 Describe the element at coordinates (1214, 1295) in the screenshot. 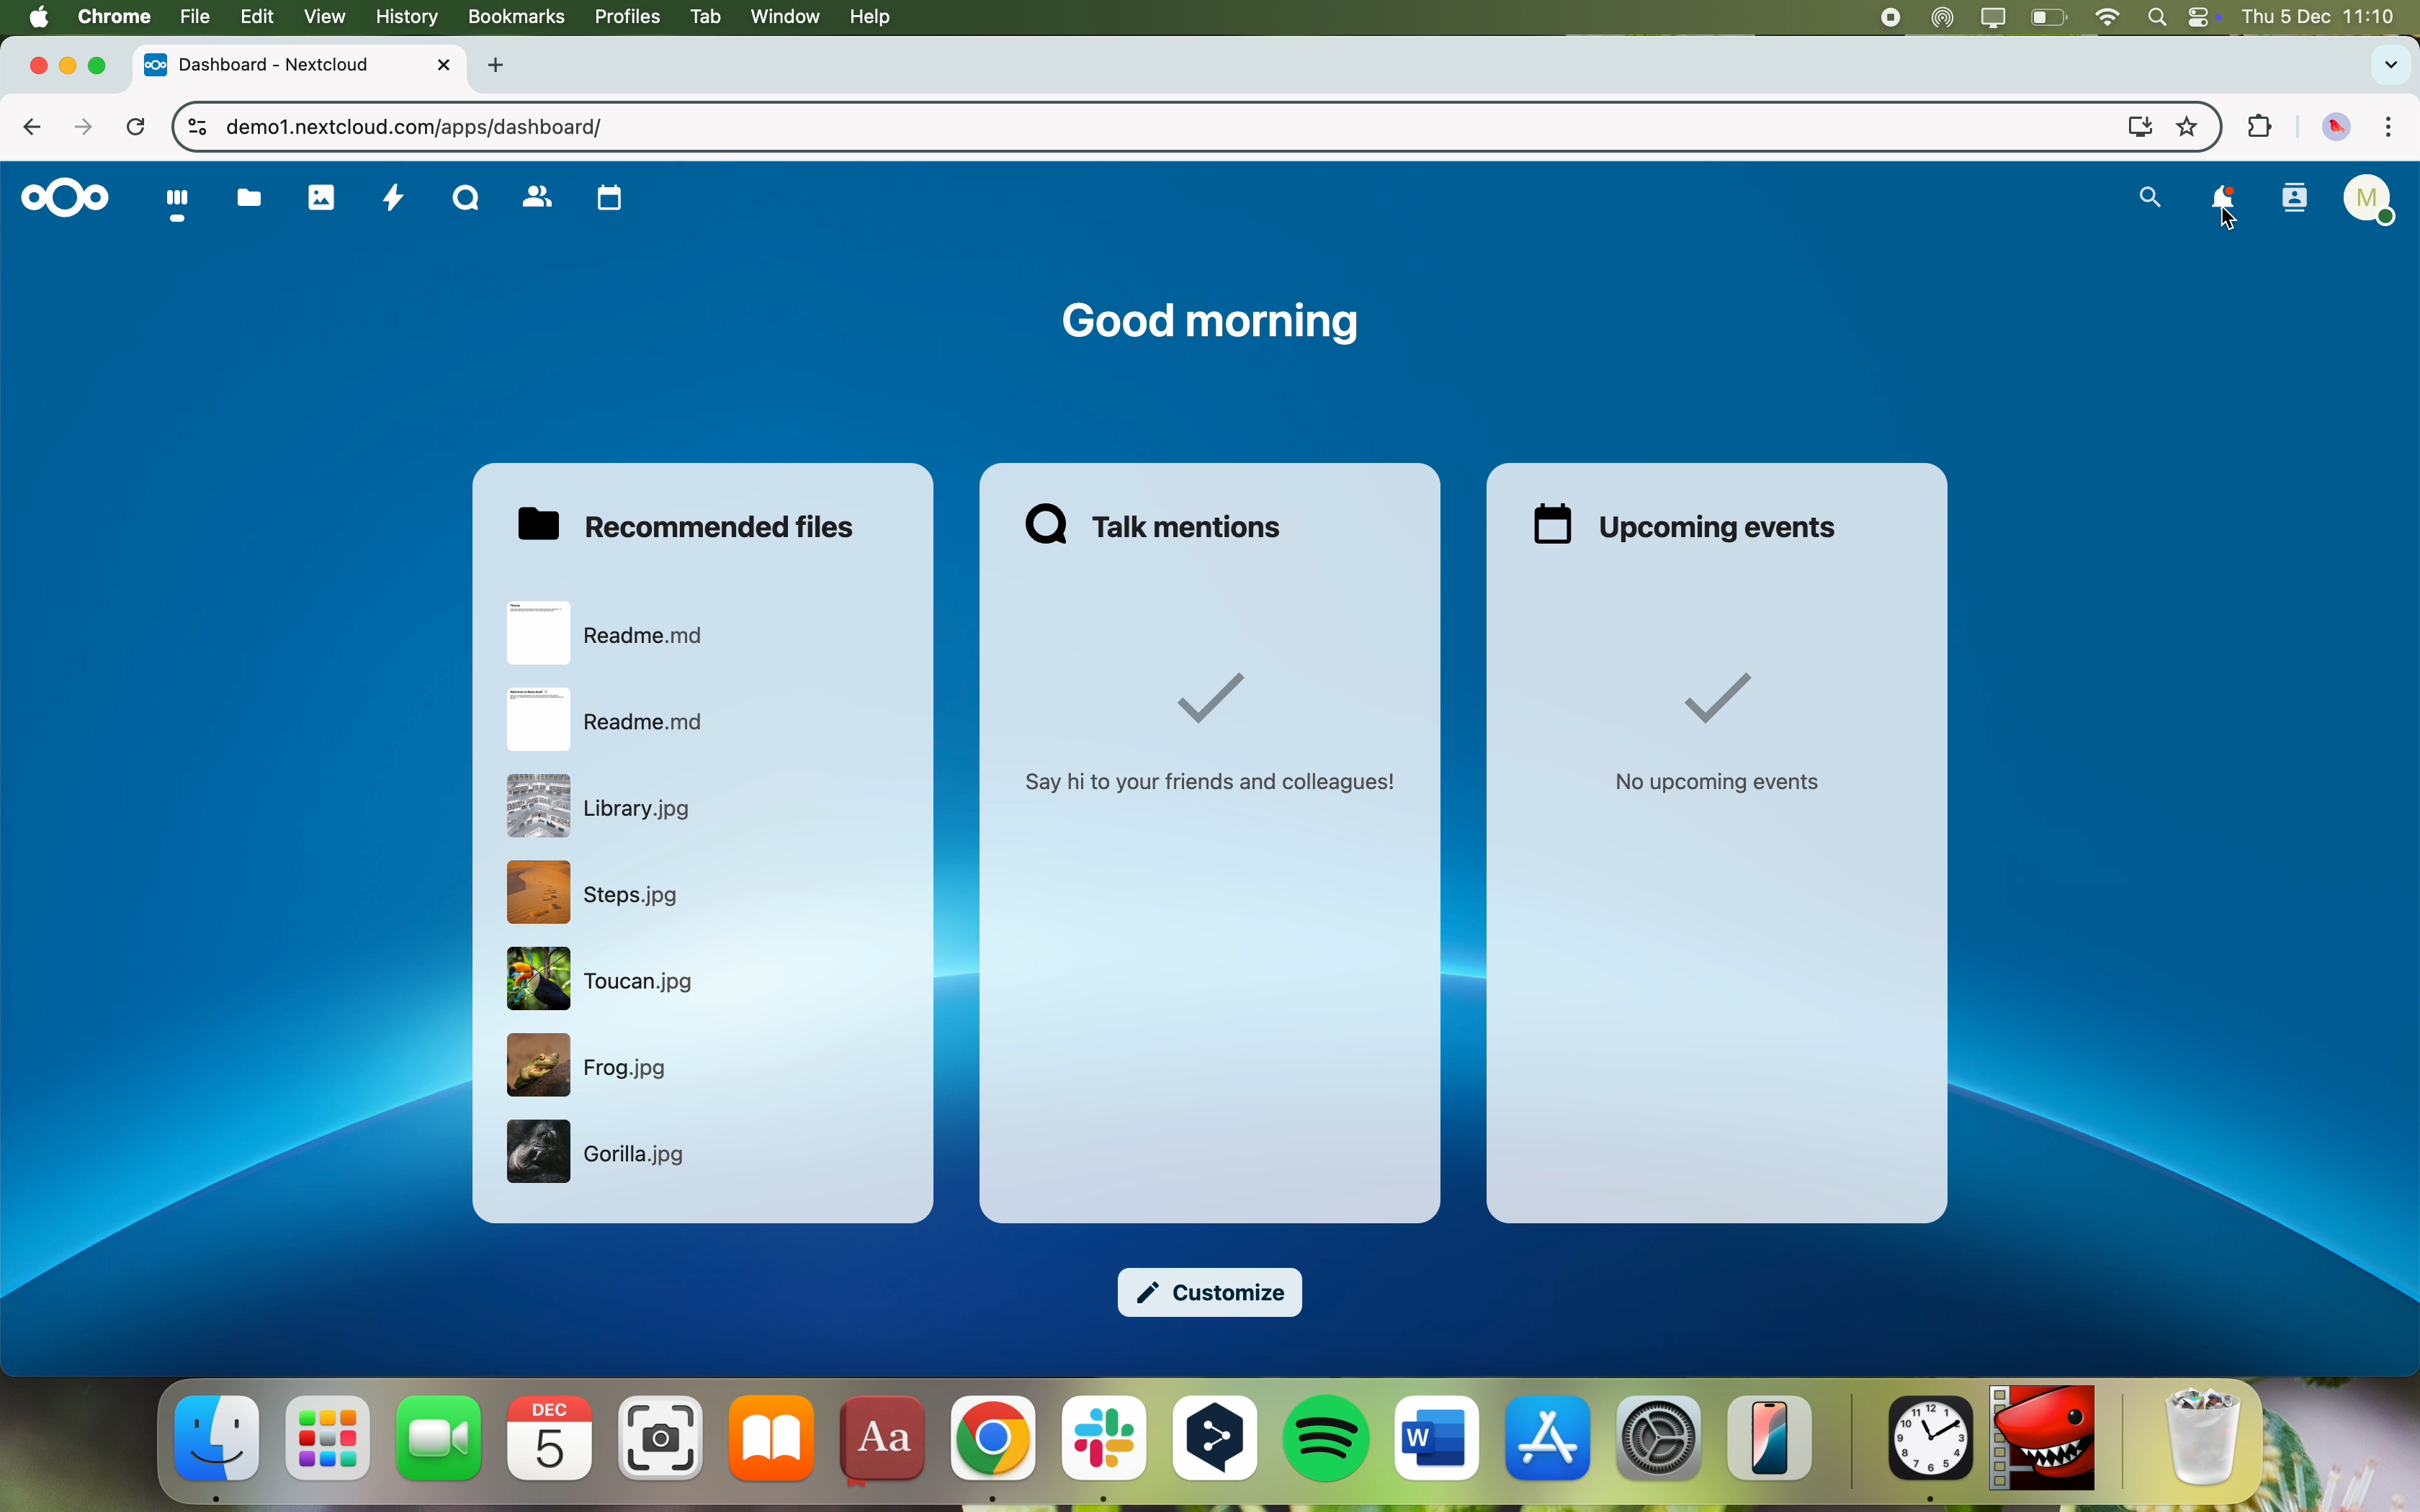

I see `customize button` at that location.